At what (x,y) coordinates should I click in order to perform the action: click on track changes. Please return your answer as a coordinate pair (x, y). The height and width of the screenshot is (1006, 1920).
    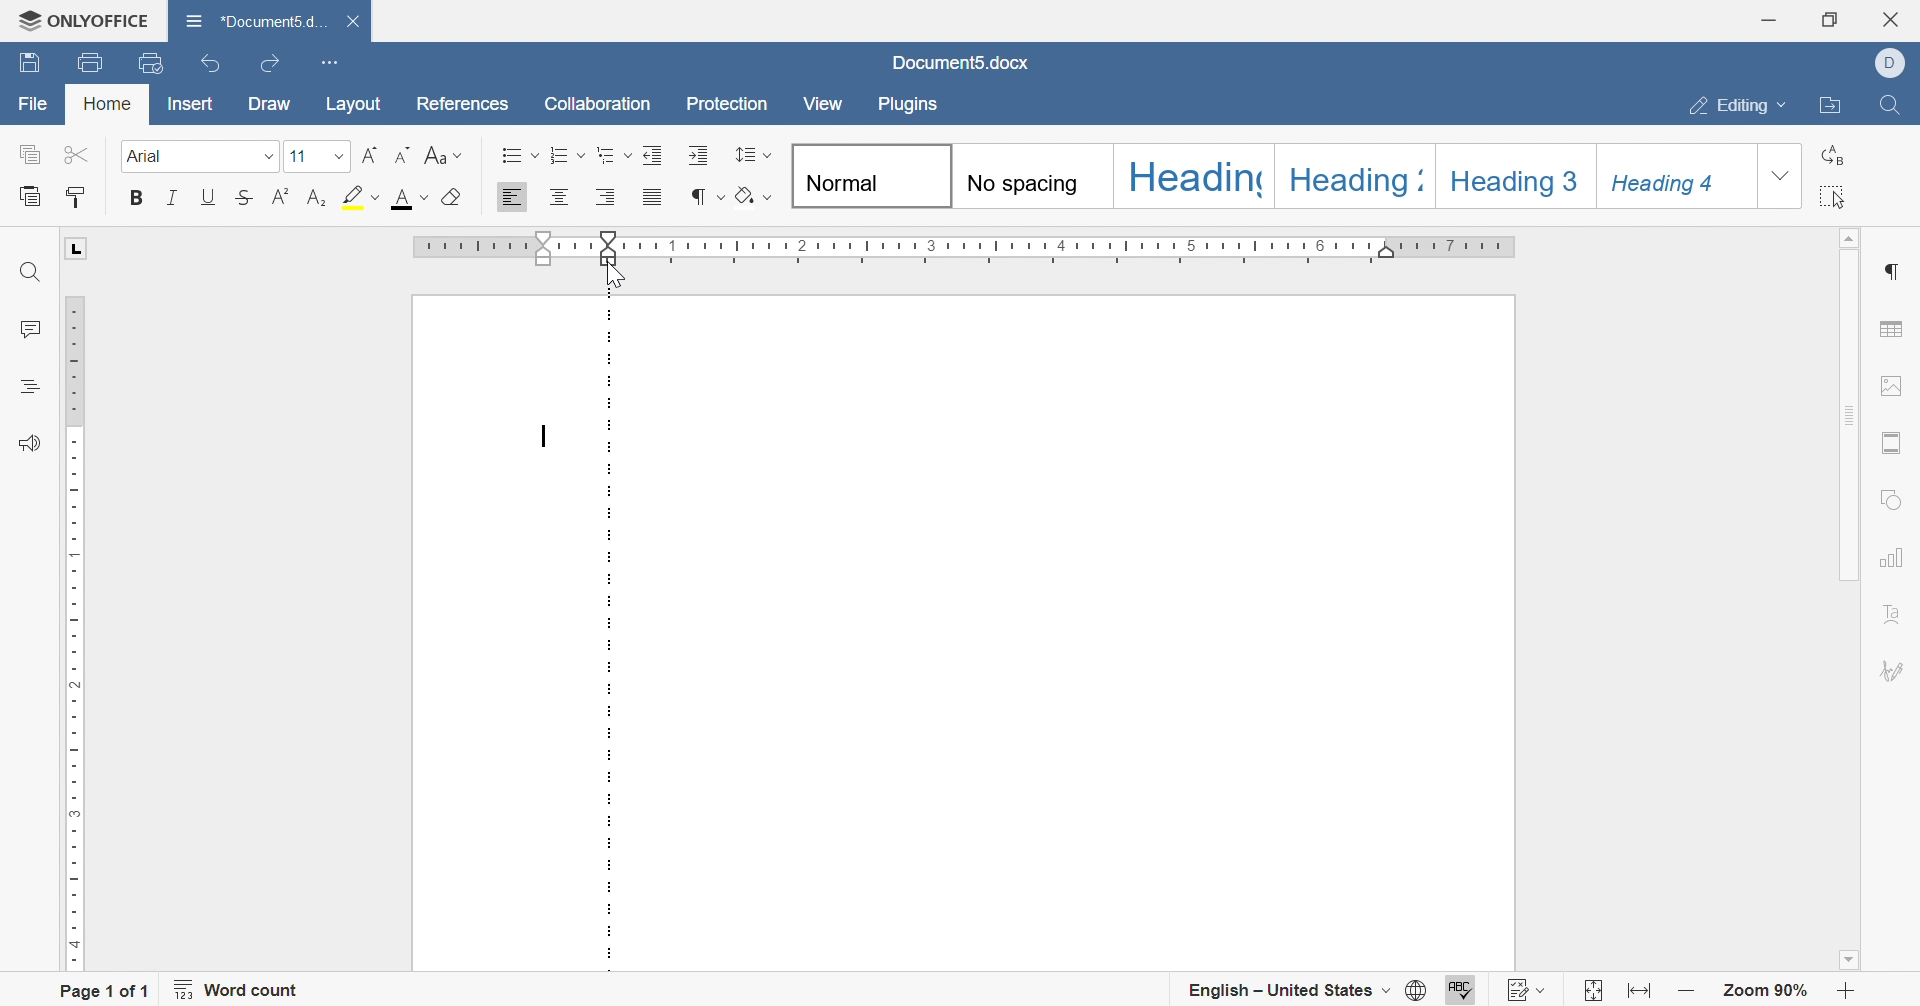
    Looking at the image, I should click on (1530, 989).